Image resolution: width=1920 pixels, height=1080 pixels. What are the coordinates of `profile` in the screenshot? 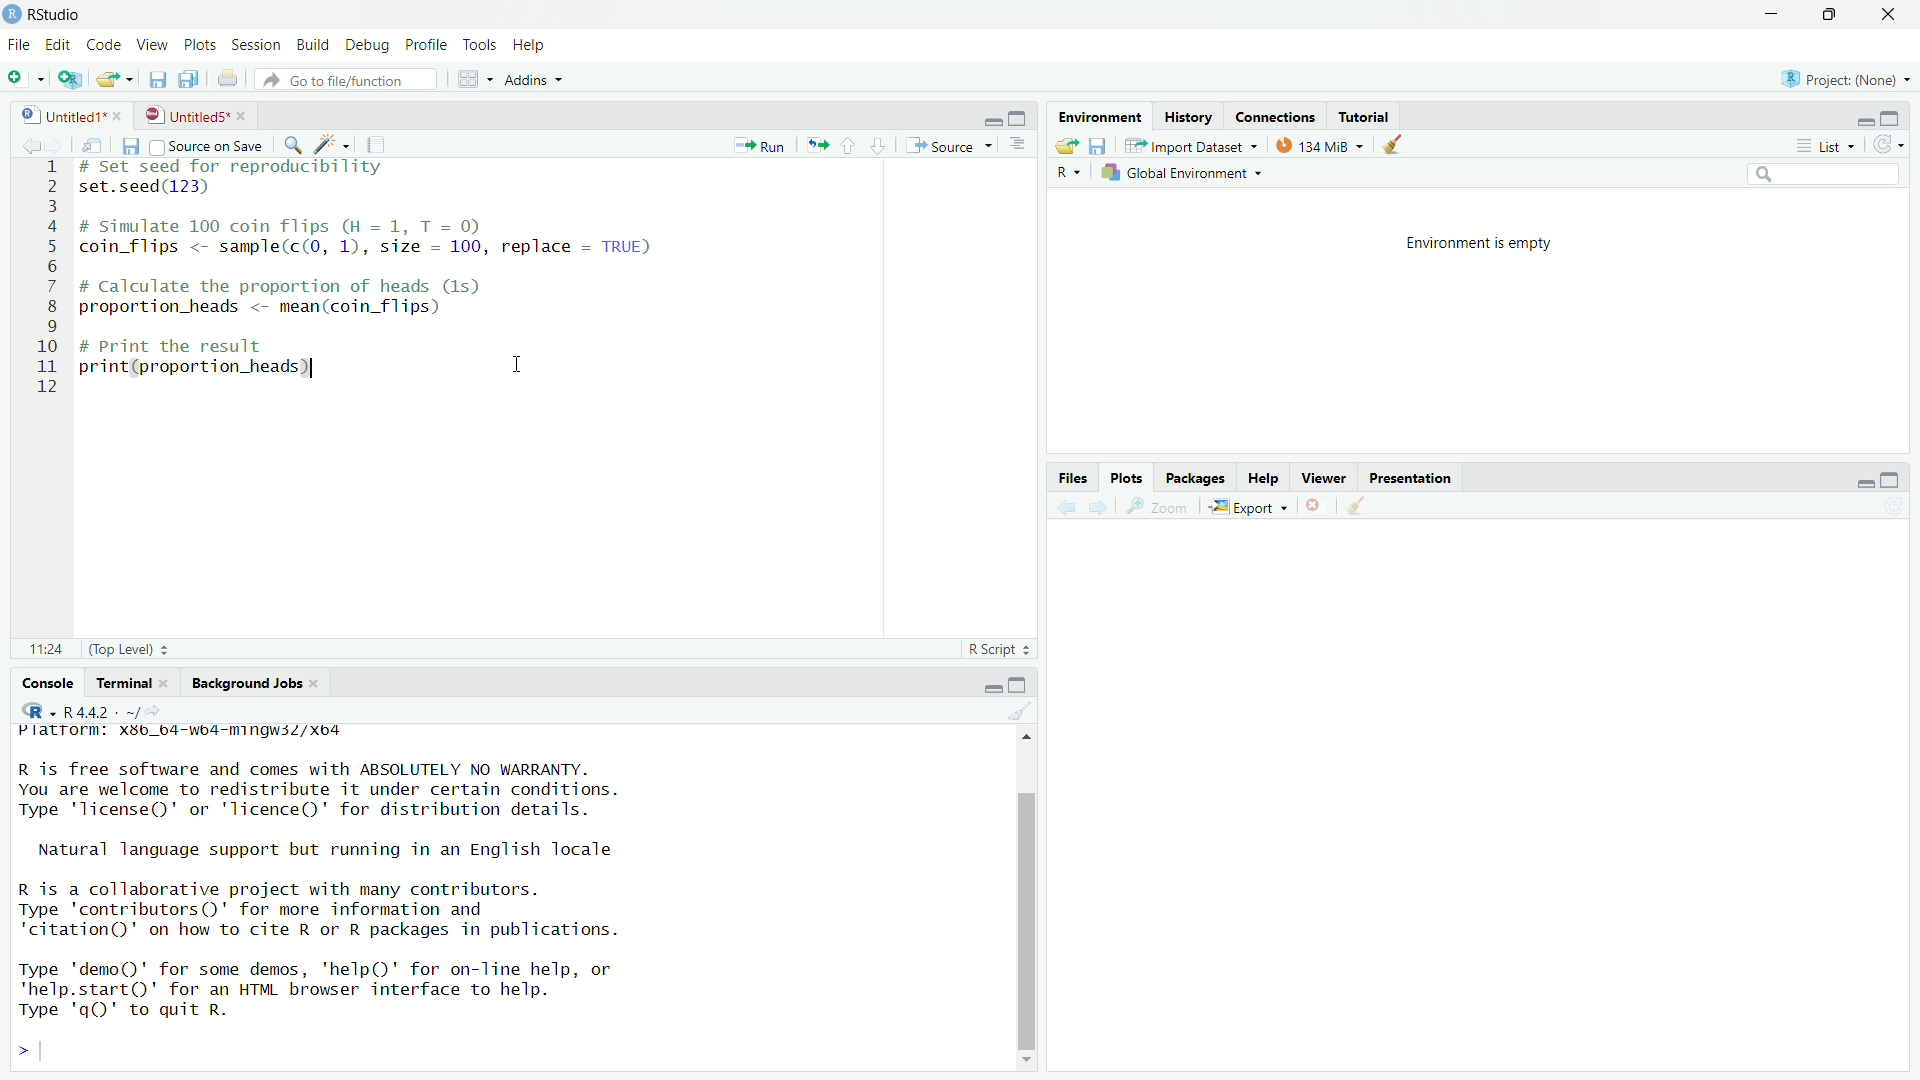 It's located at (428, 44).